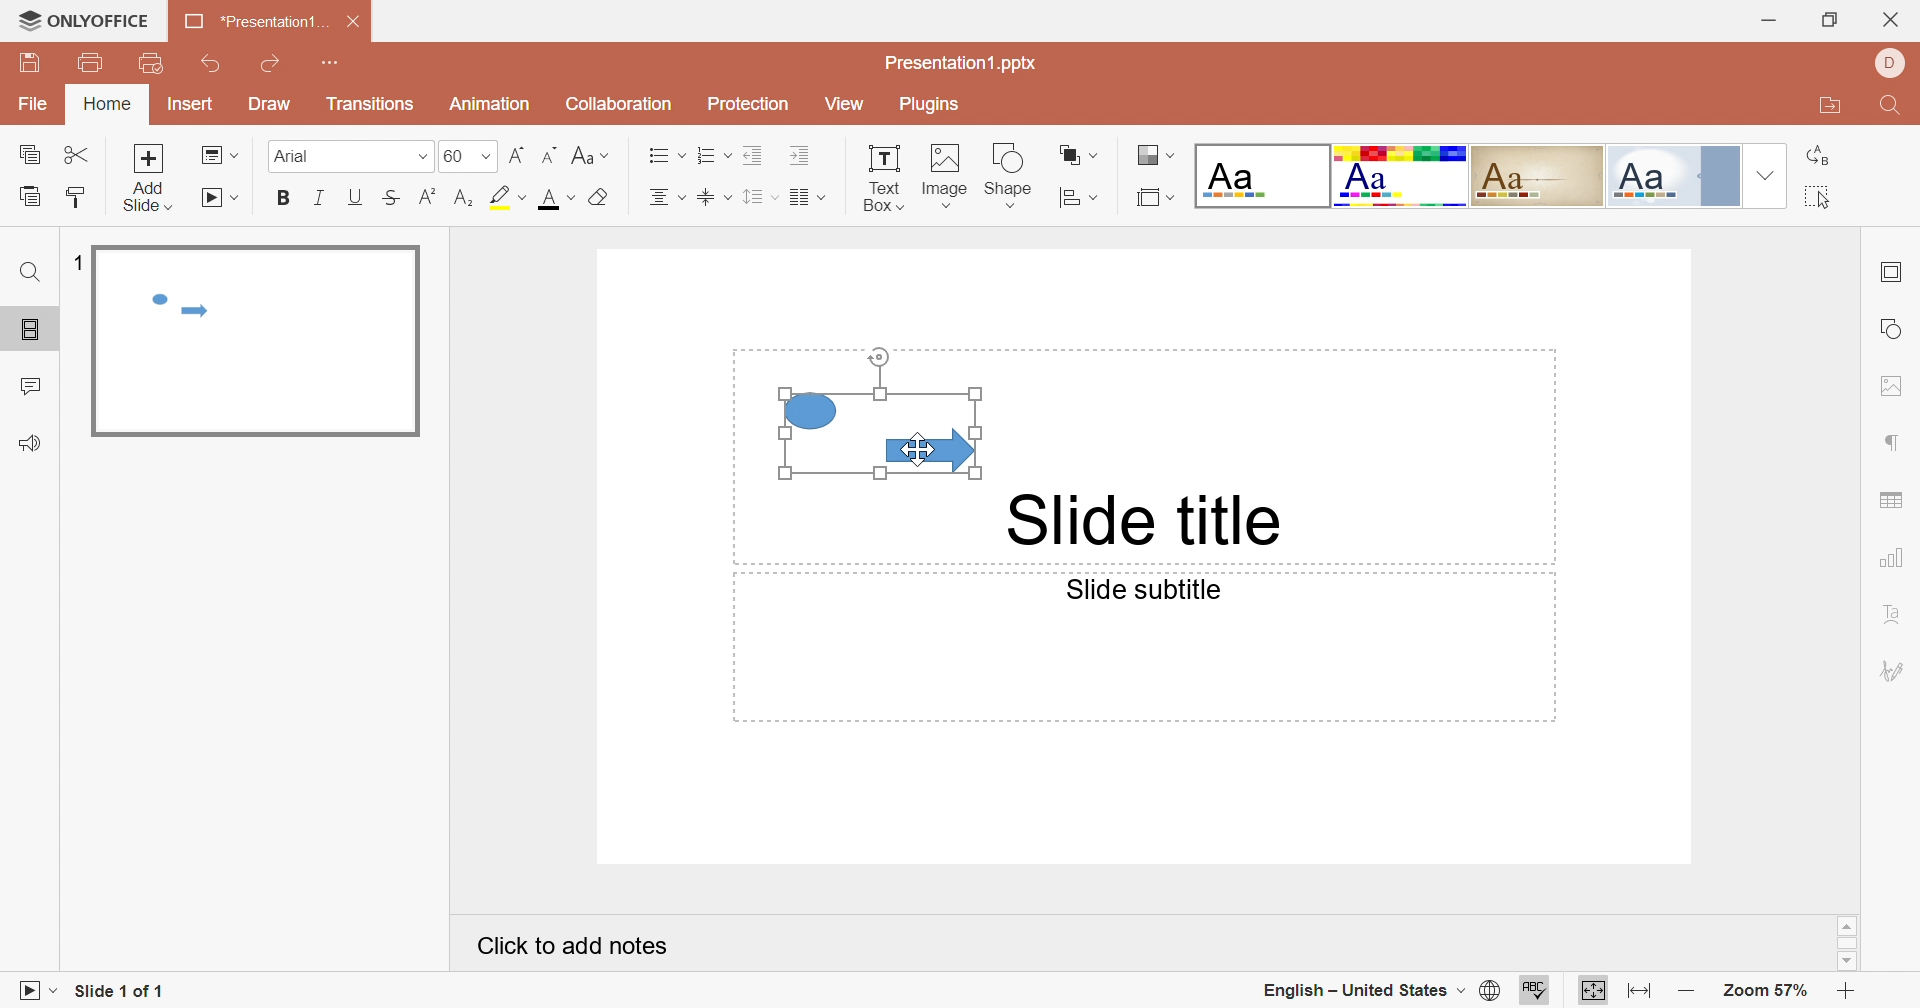 The width and height of the screenshot is (1920, 1008). Describe the element at coordinates (1892, 566) in the screenshot. I see `Chart settings` at that location.